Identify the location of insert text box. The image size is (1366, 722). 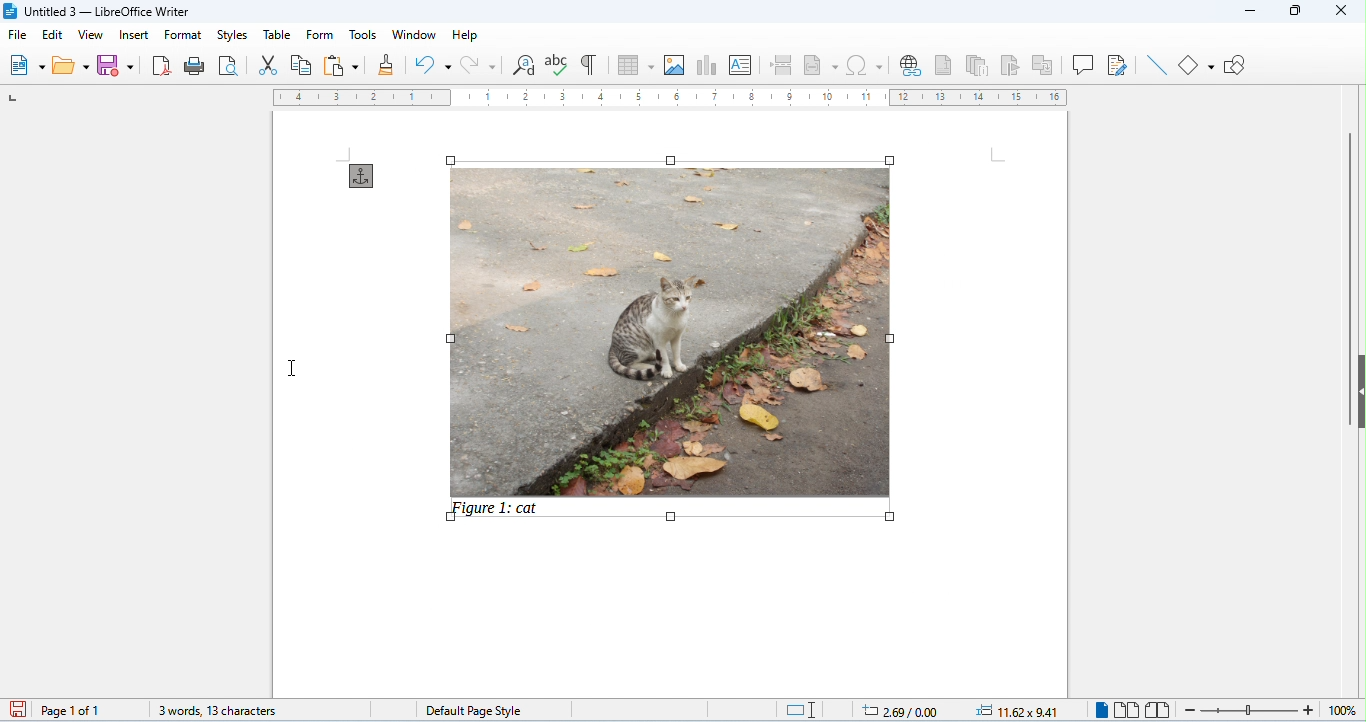
(742, 66).